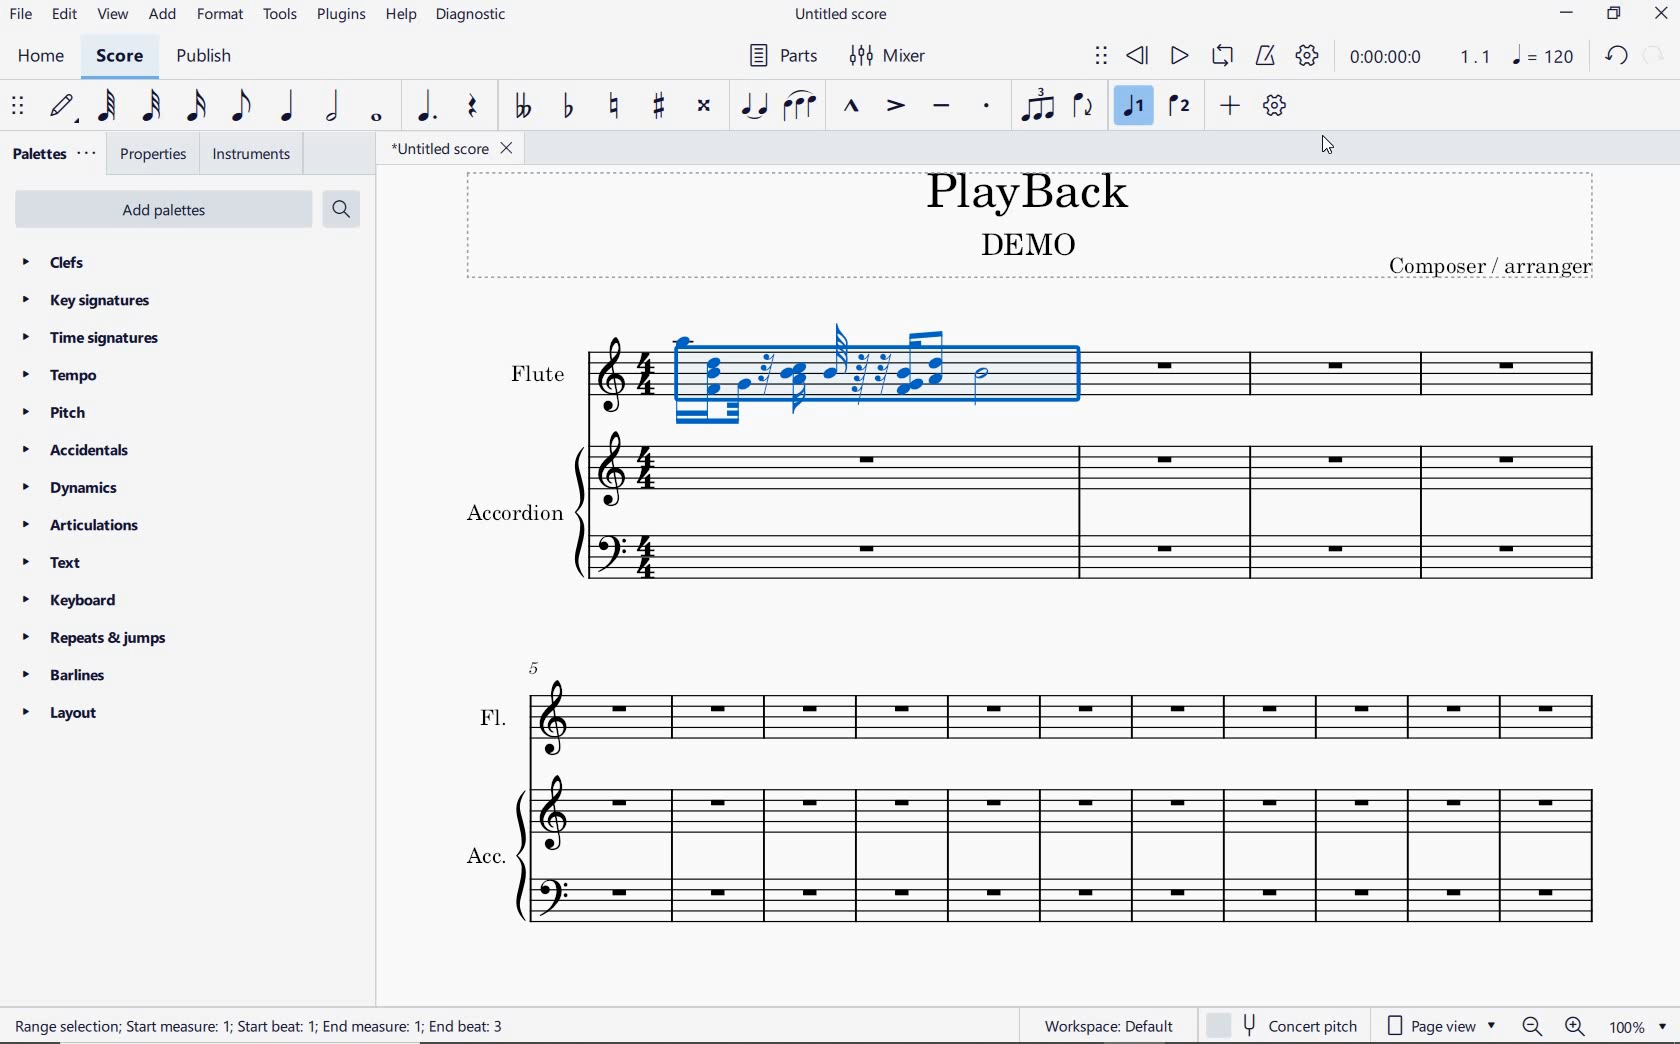 The image size is (1680, 1044). What do you see at coordinates (1037, 855) in the screenshot?
I see `ACC.` at bounding box center [1037, 855].